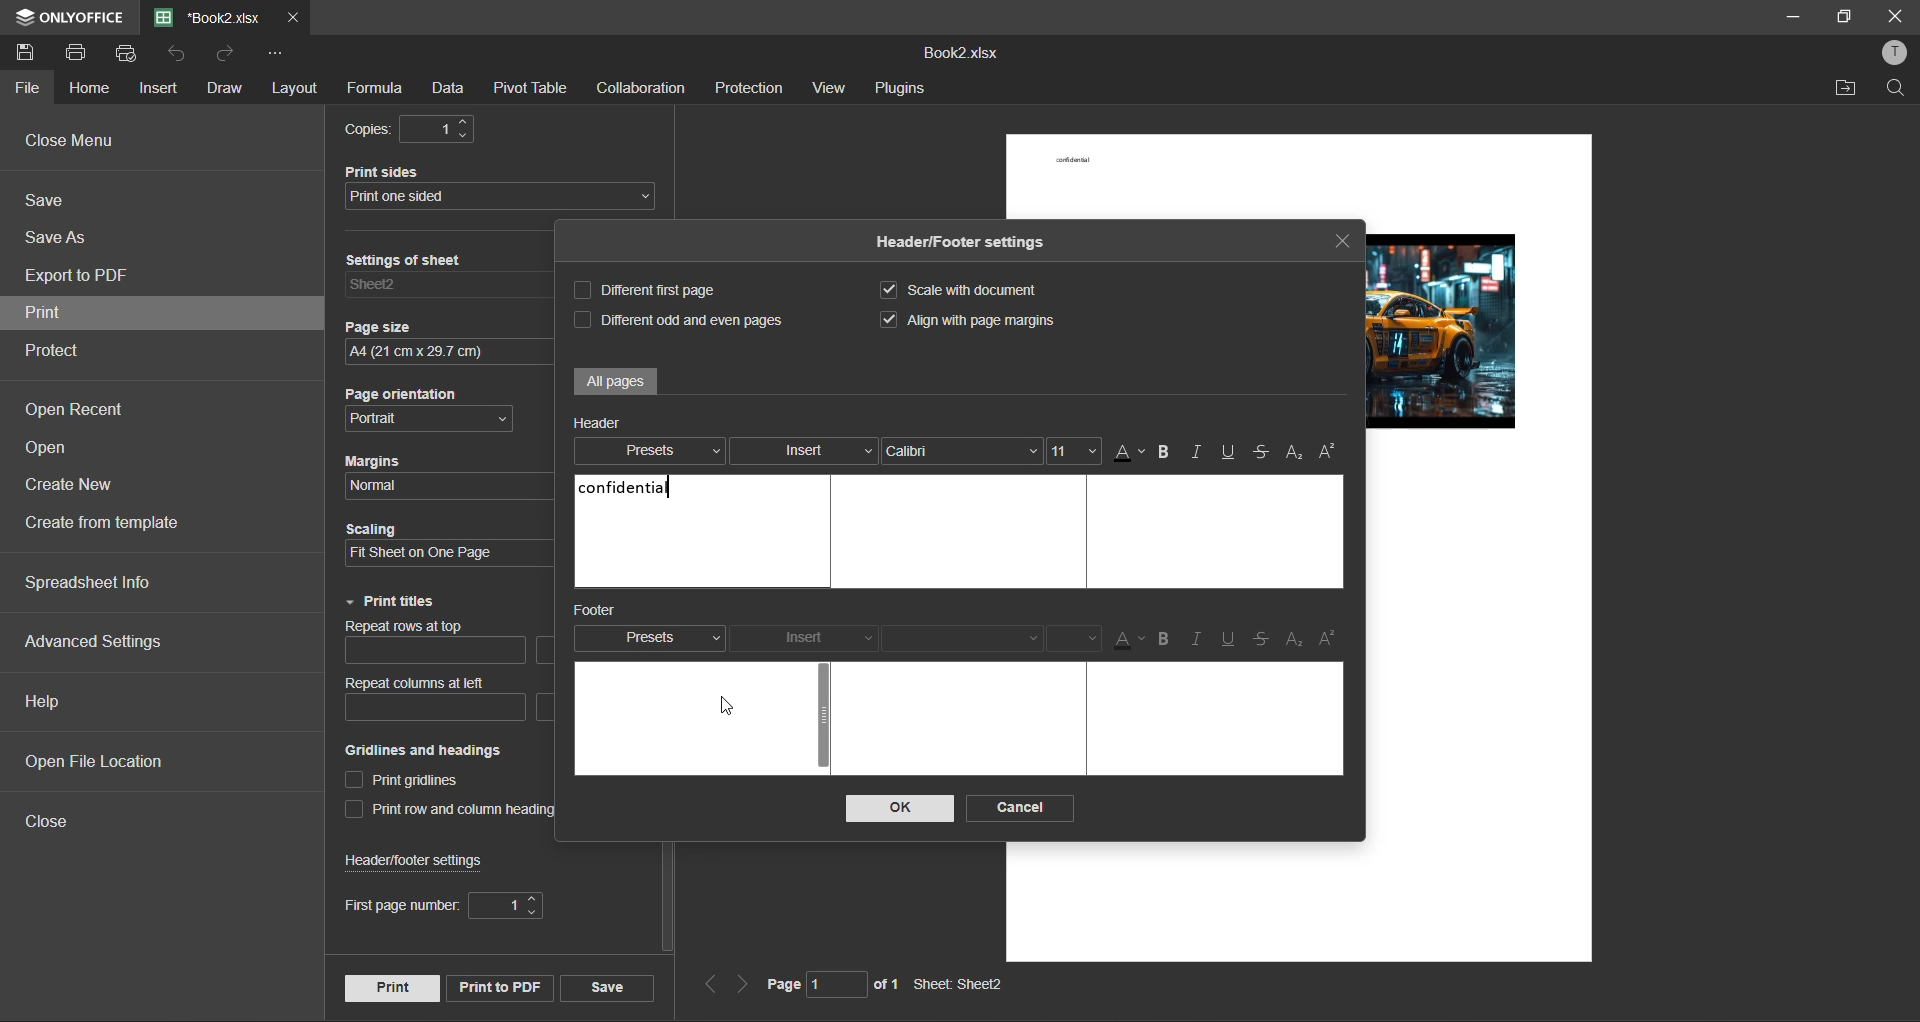 The image size is (1920, 1022). I want to click on close tab, so click(1340, 245).